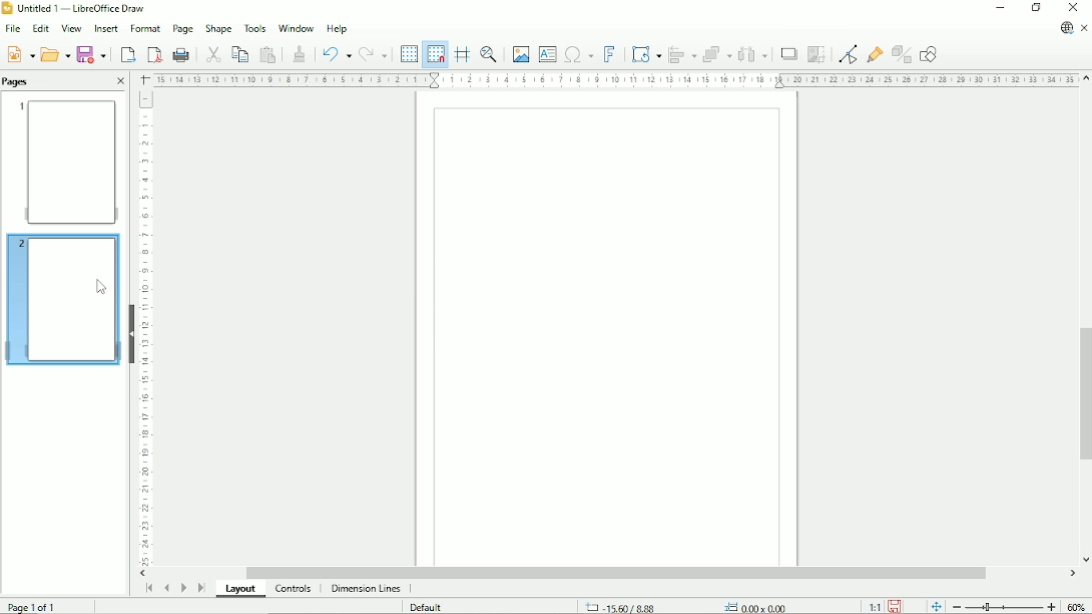 This screenshot has width=1092, height=614. Describe the element at coordinates (462, 54) in the screenshot. I see `Helplines while moving` at that location.